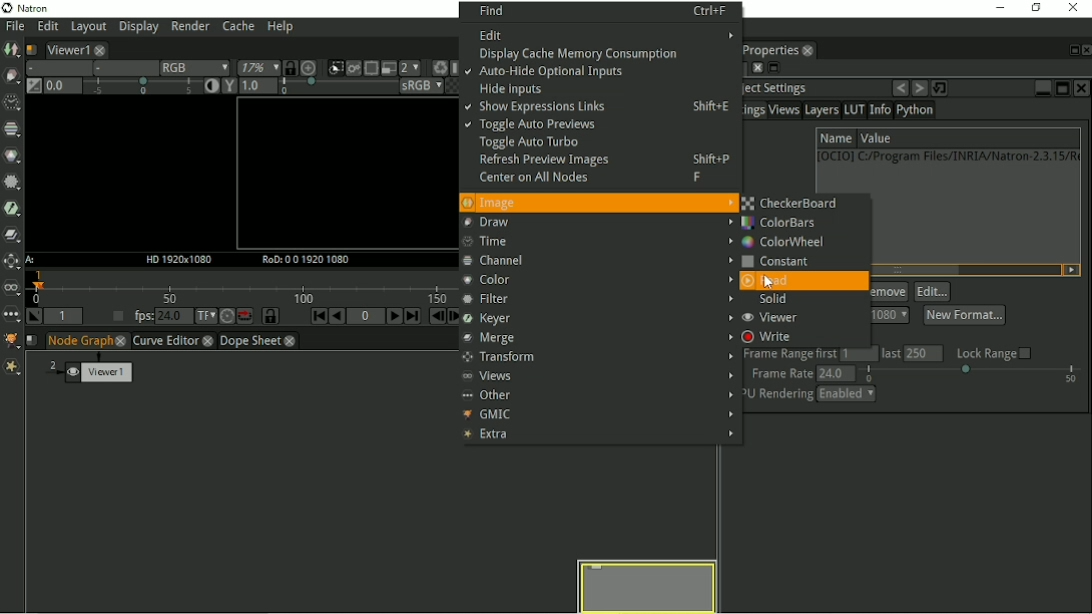 This screenshot has width=1092, height=614. Describe the element at coordinates (598, 376) in the screenshot. I see `Views` at that location.